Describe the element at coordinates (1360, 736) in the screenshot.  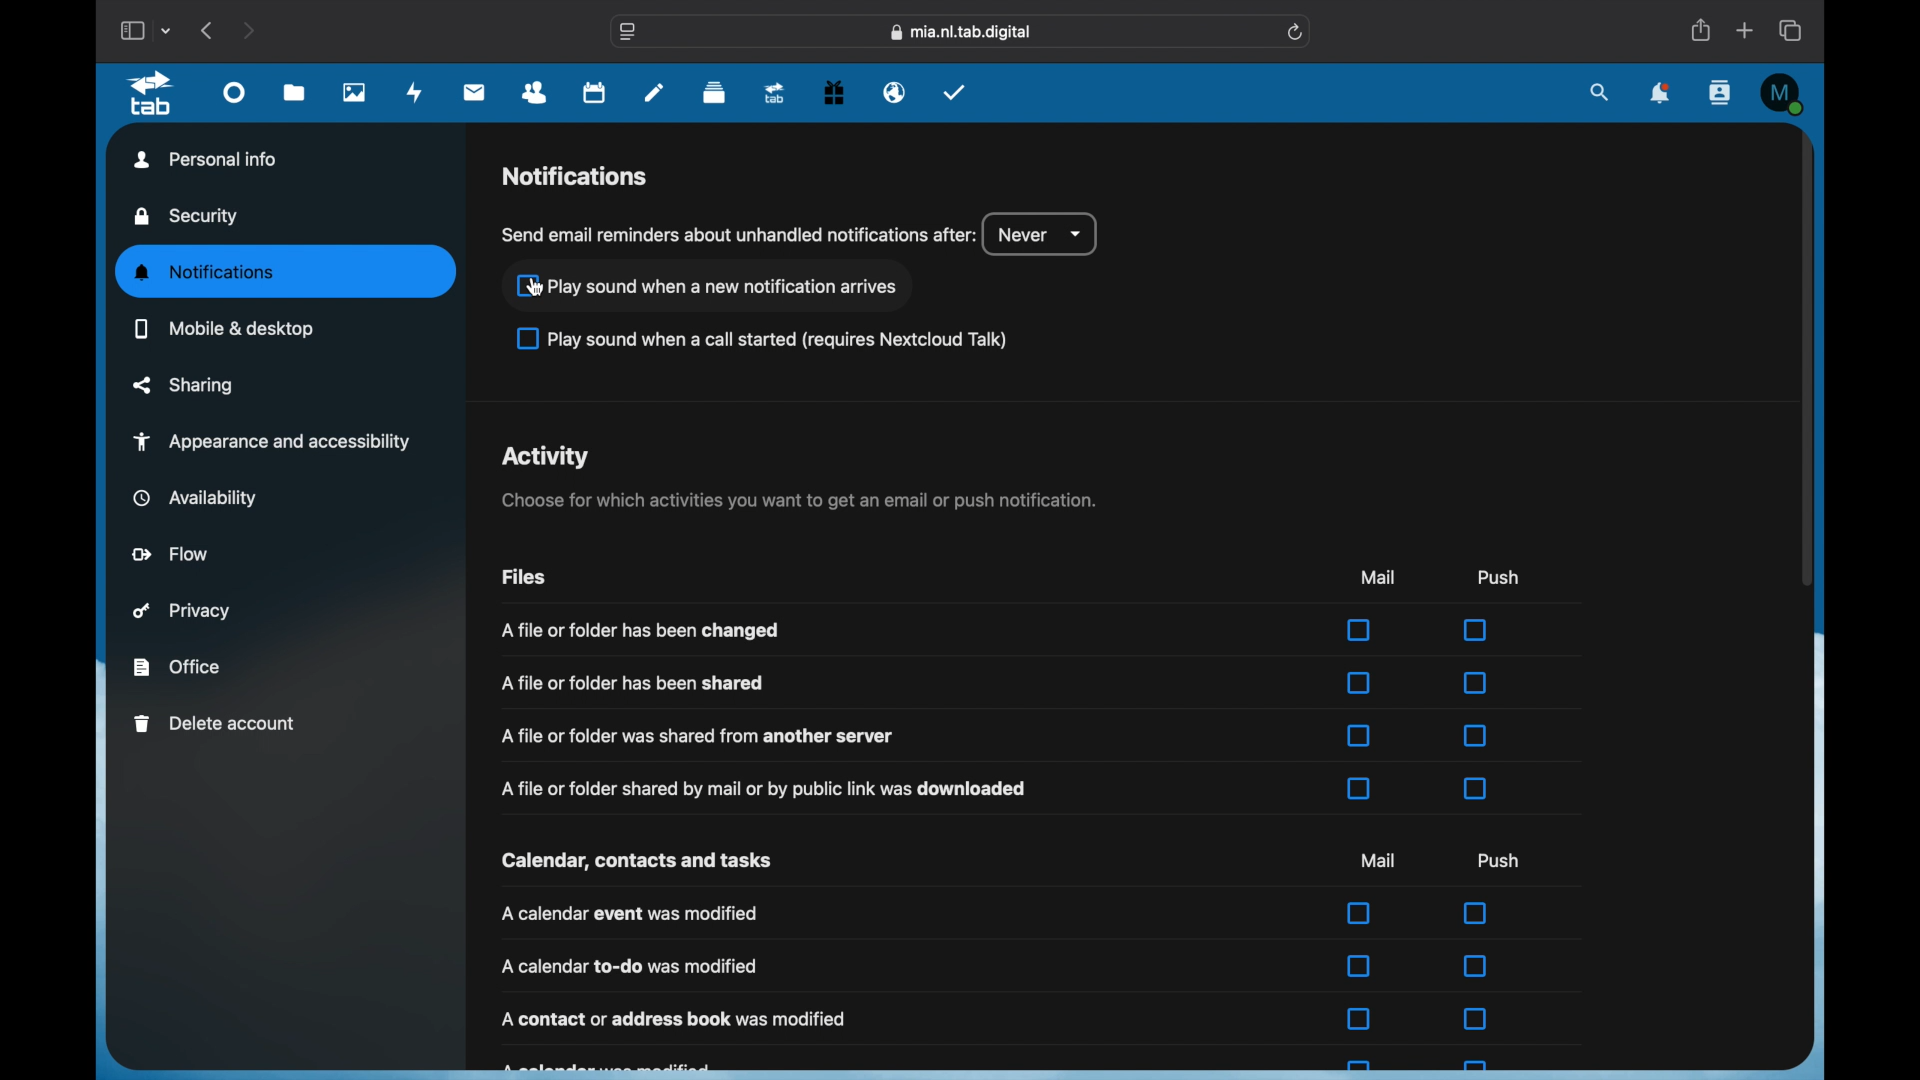
I see `checkbox` at that location.